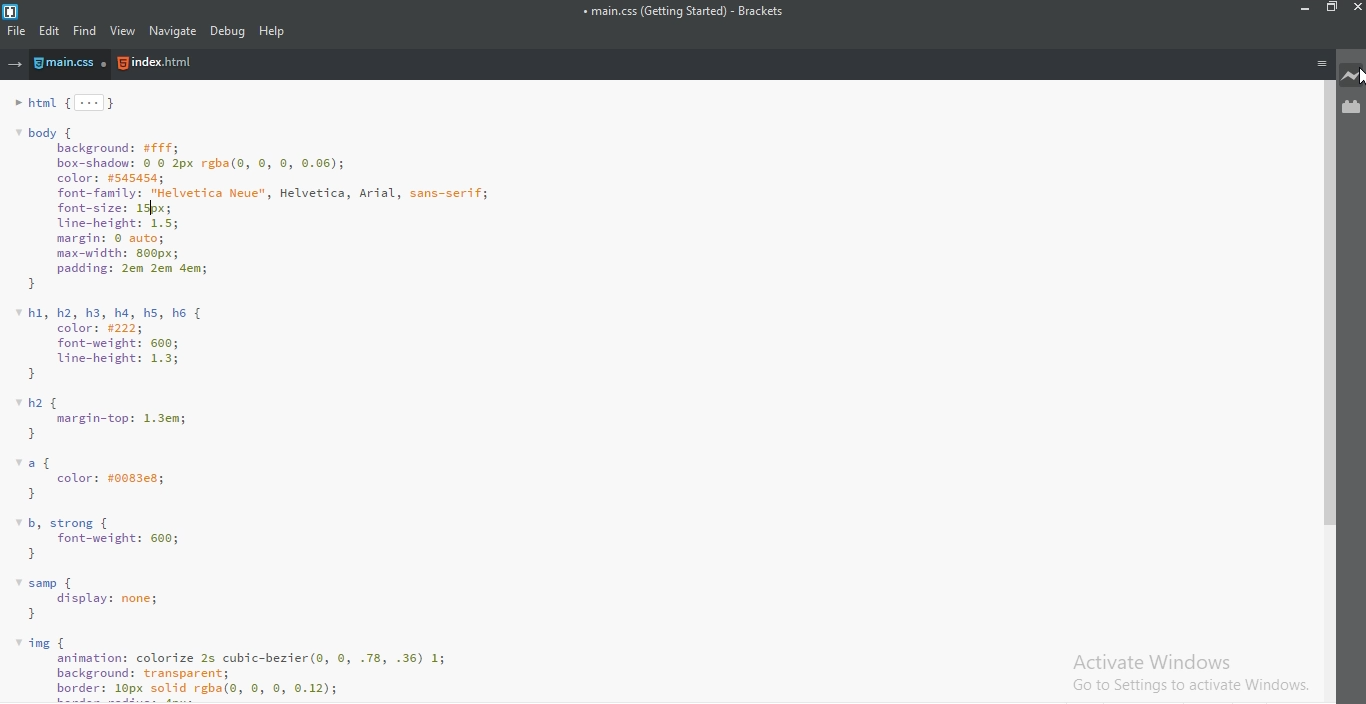 The height and width of the screenshot is (704, 1366). I want to click on cursor, so click(1357, 79).